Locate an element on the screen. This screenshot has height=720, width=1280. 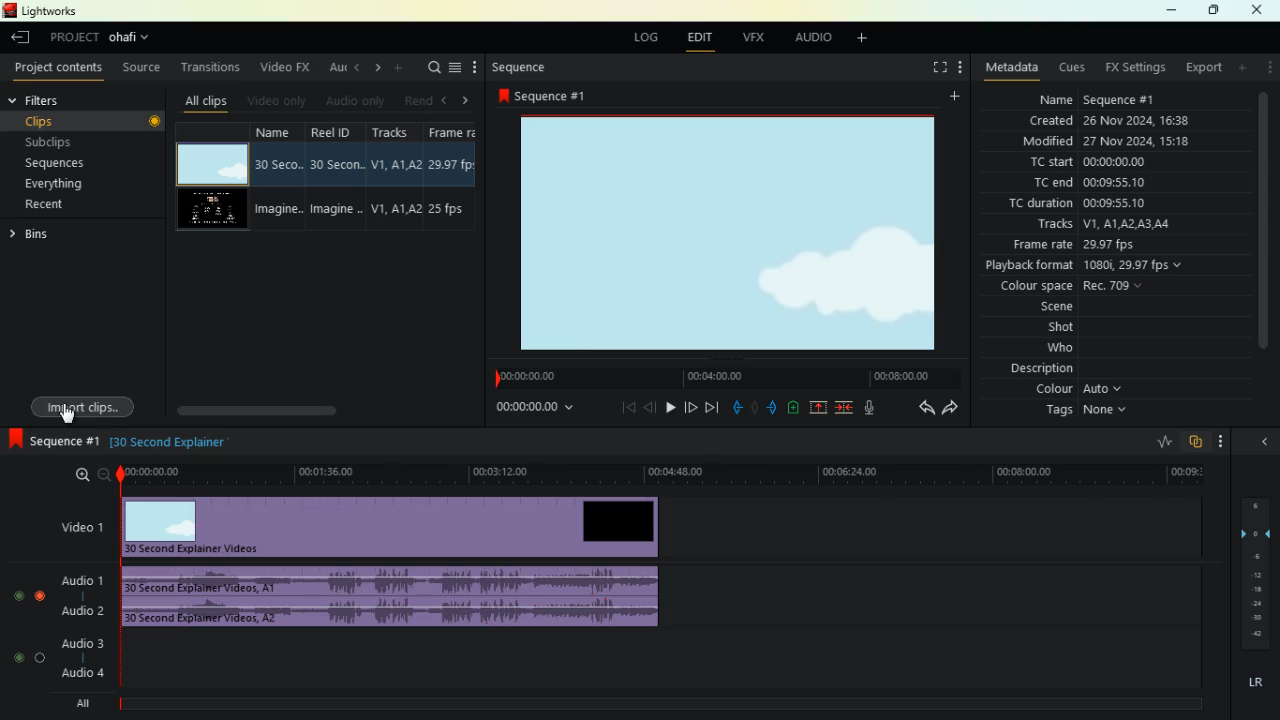
audio is located at coordinates (393, 614).